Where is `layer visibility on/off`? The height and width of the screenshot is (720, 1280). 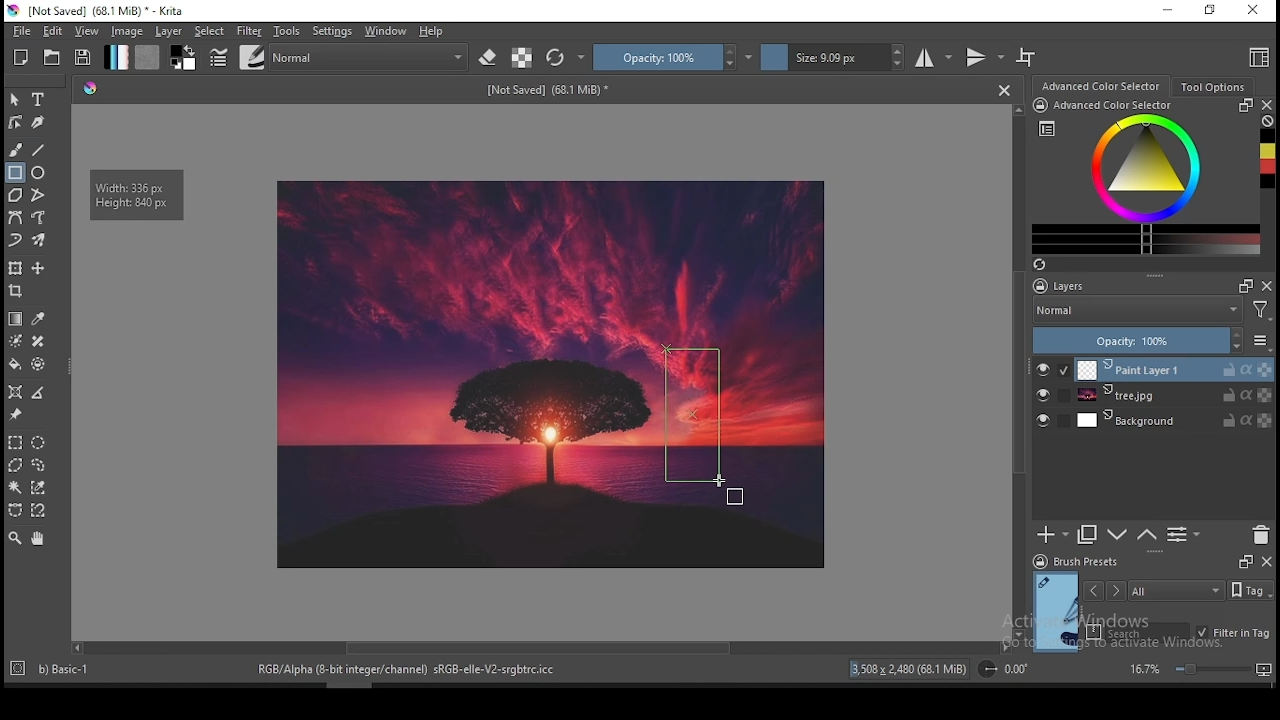
layer visibility on/off is located at coordinates (1043, 395).